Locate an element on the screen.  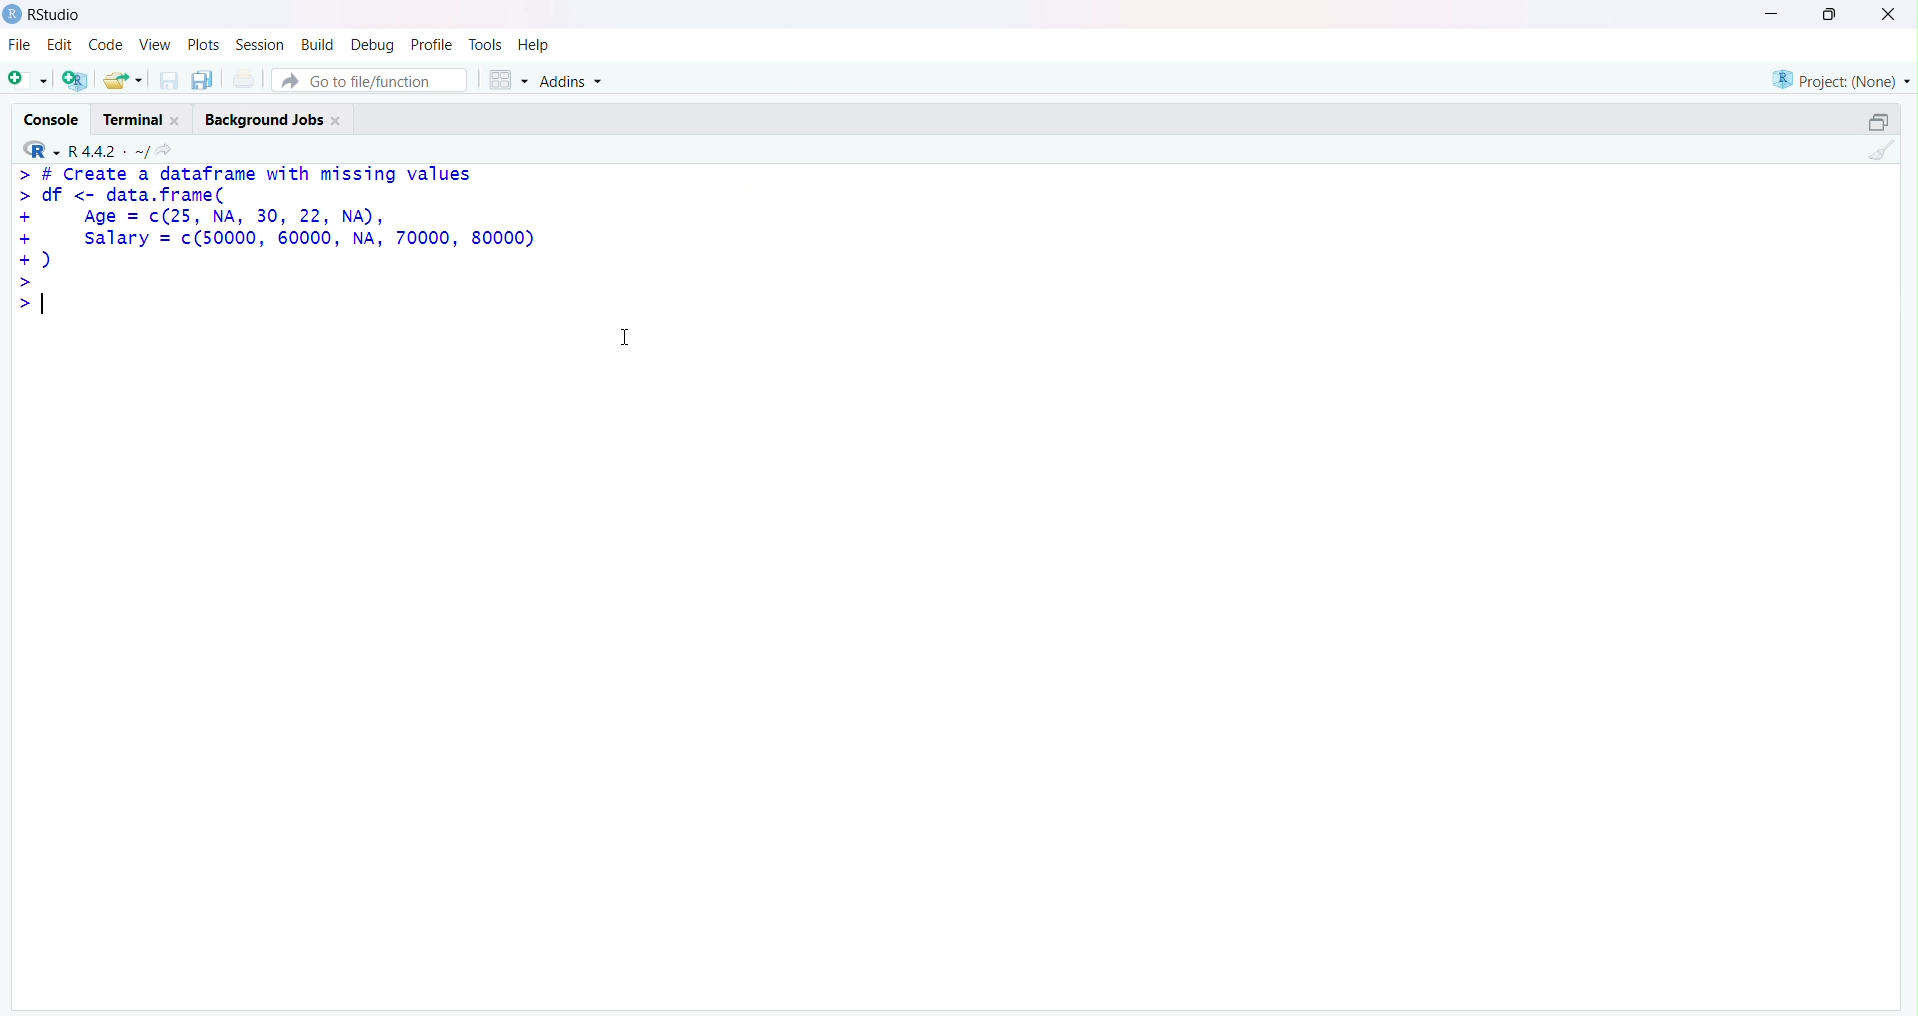
 is located at coordinates (367, 76).